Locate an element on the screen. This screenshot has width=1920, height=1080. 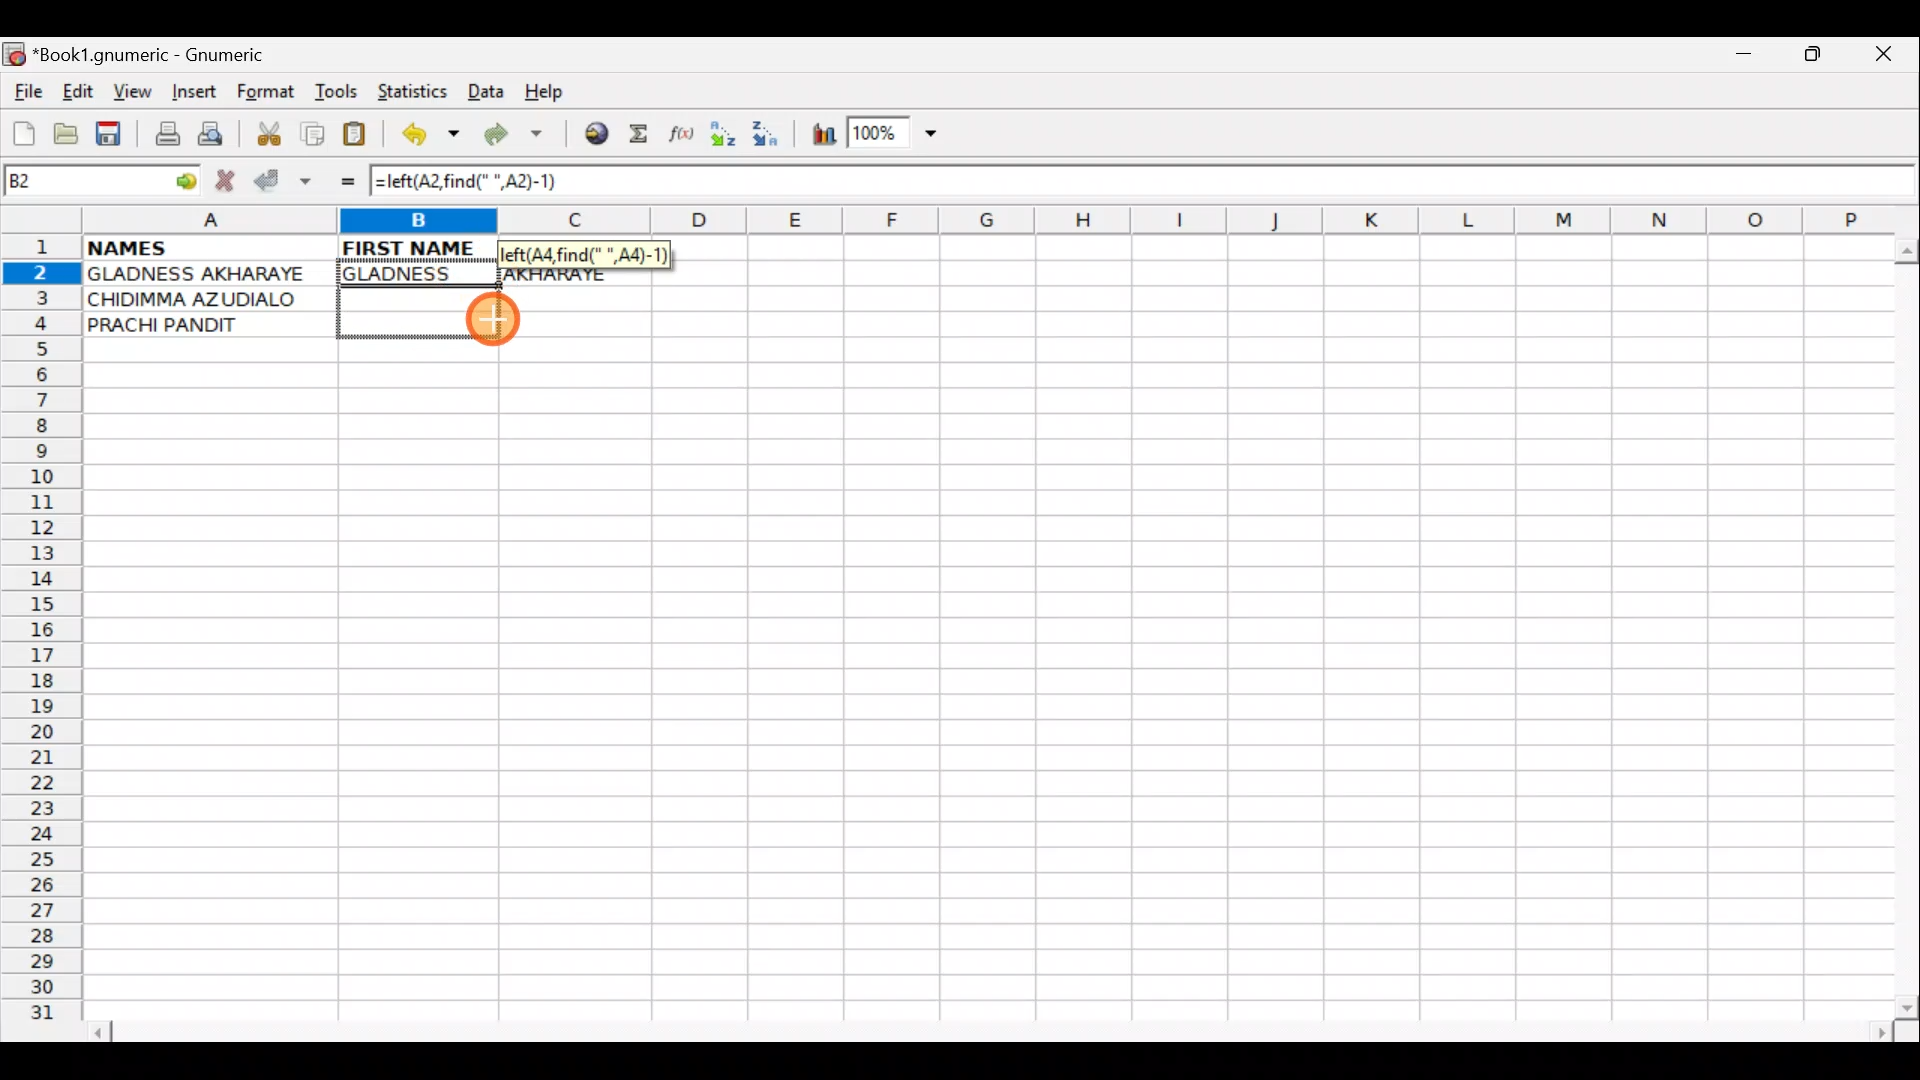
GLADNESS is located at coordinates (413, 274).